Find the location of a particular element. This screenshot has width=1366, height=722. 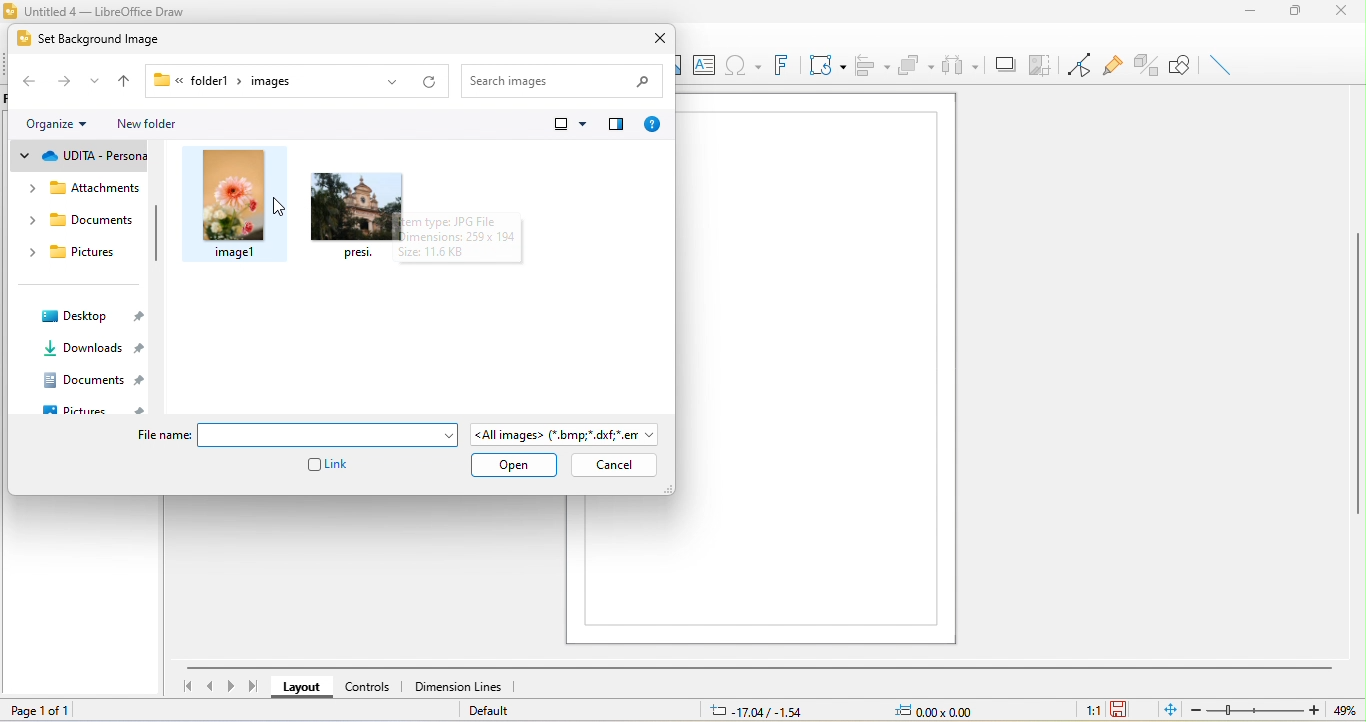

0.00x0.00 is located at coordinates (947, 709).